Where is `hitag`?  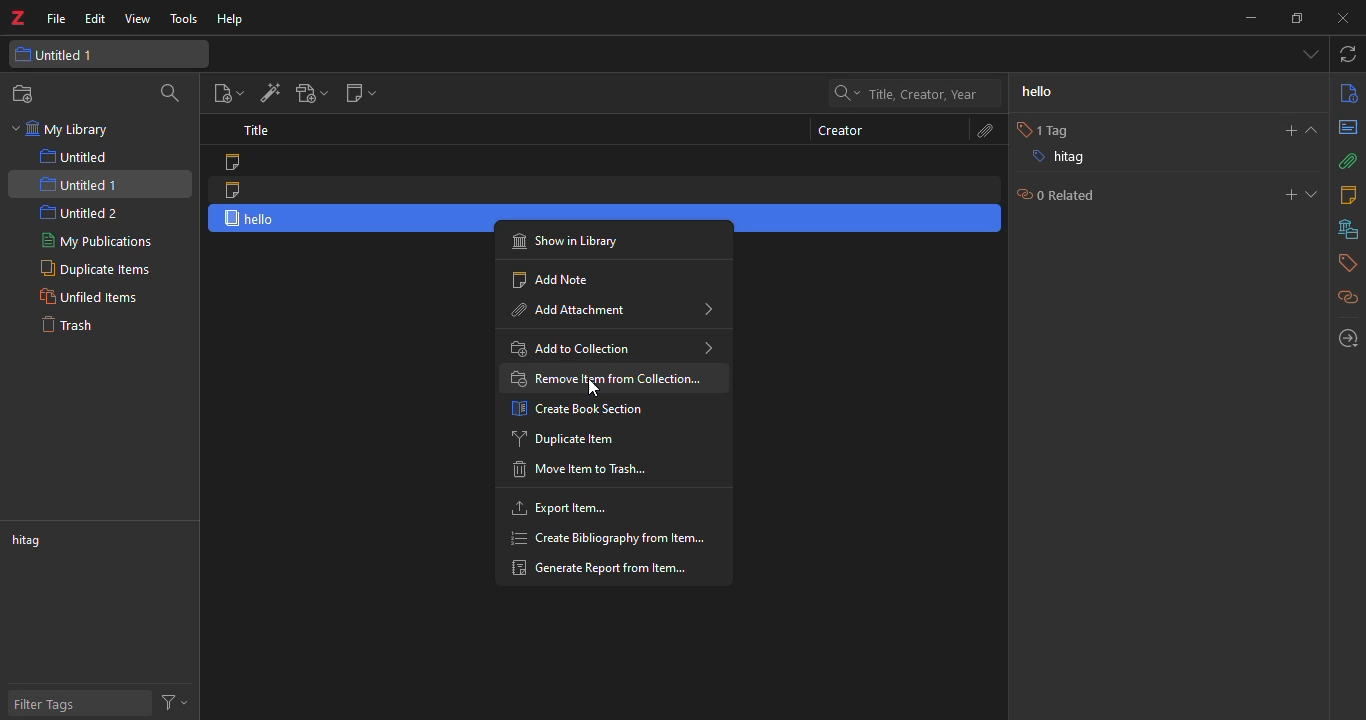
hitag is located at coordinates (33, 542).